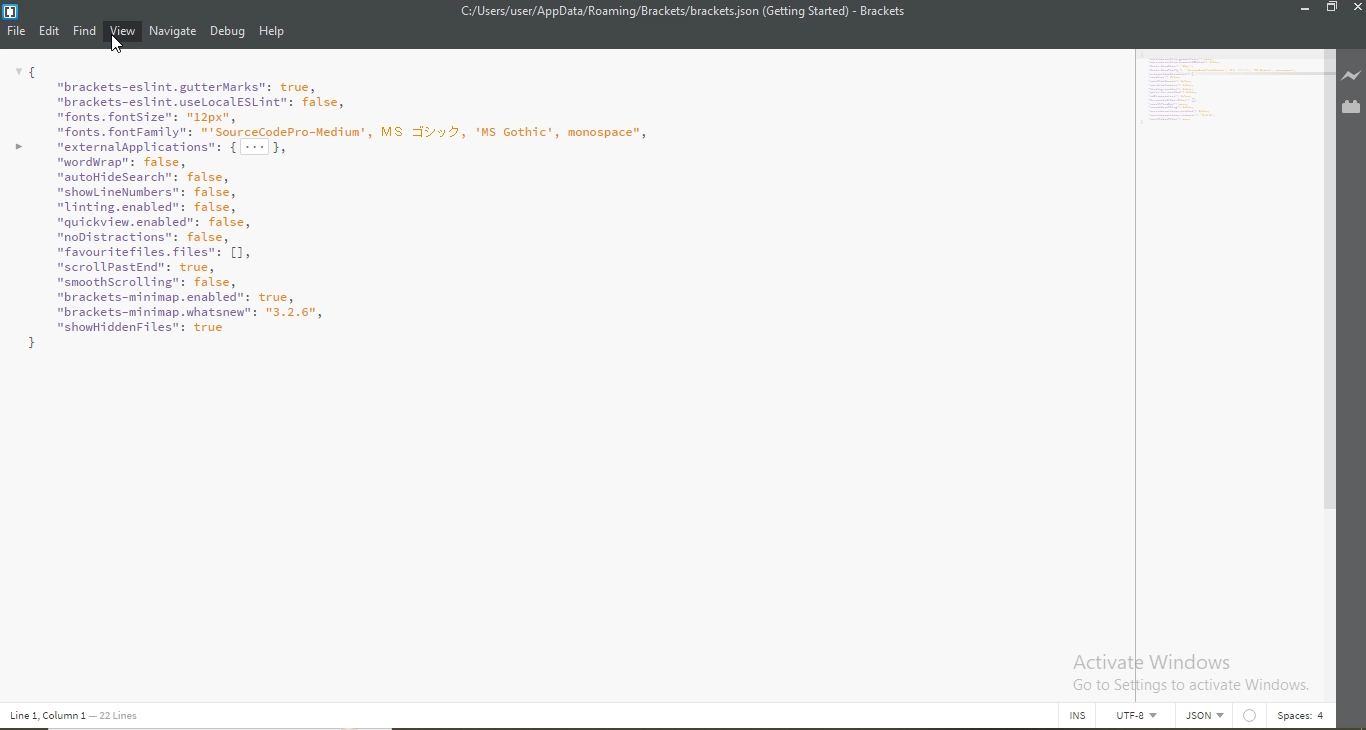 This screenshot has width=1366, height=730. Describe the element at coordinates (174, 31) in the screenshot. I see `Navigate` at that location.